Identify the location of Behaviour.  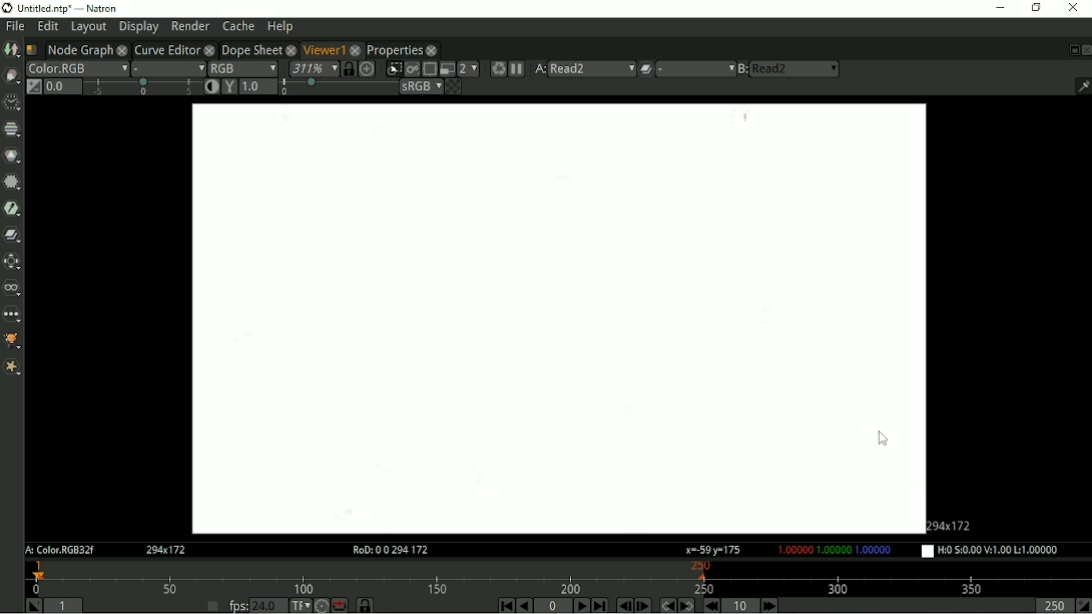
(339, 605).